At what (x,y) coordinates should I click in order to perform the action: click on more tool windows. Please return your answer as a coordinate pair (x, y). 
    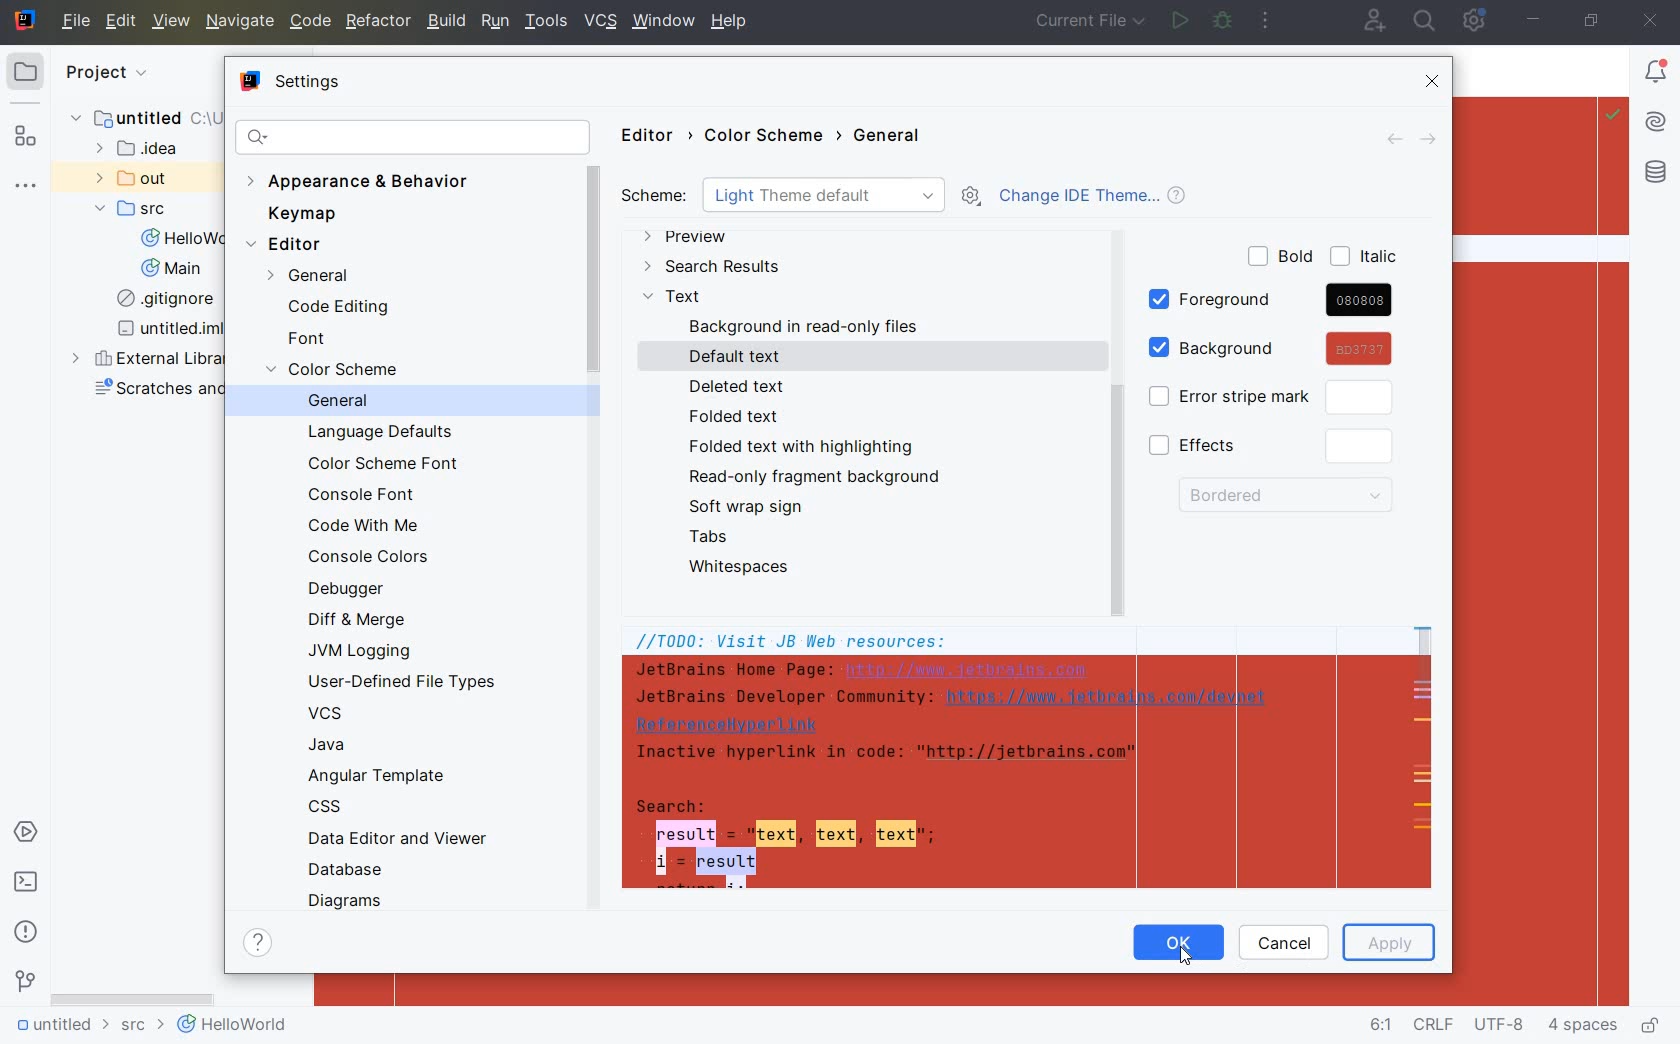
    Looking at the image, I should click on (29, 187).